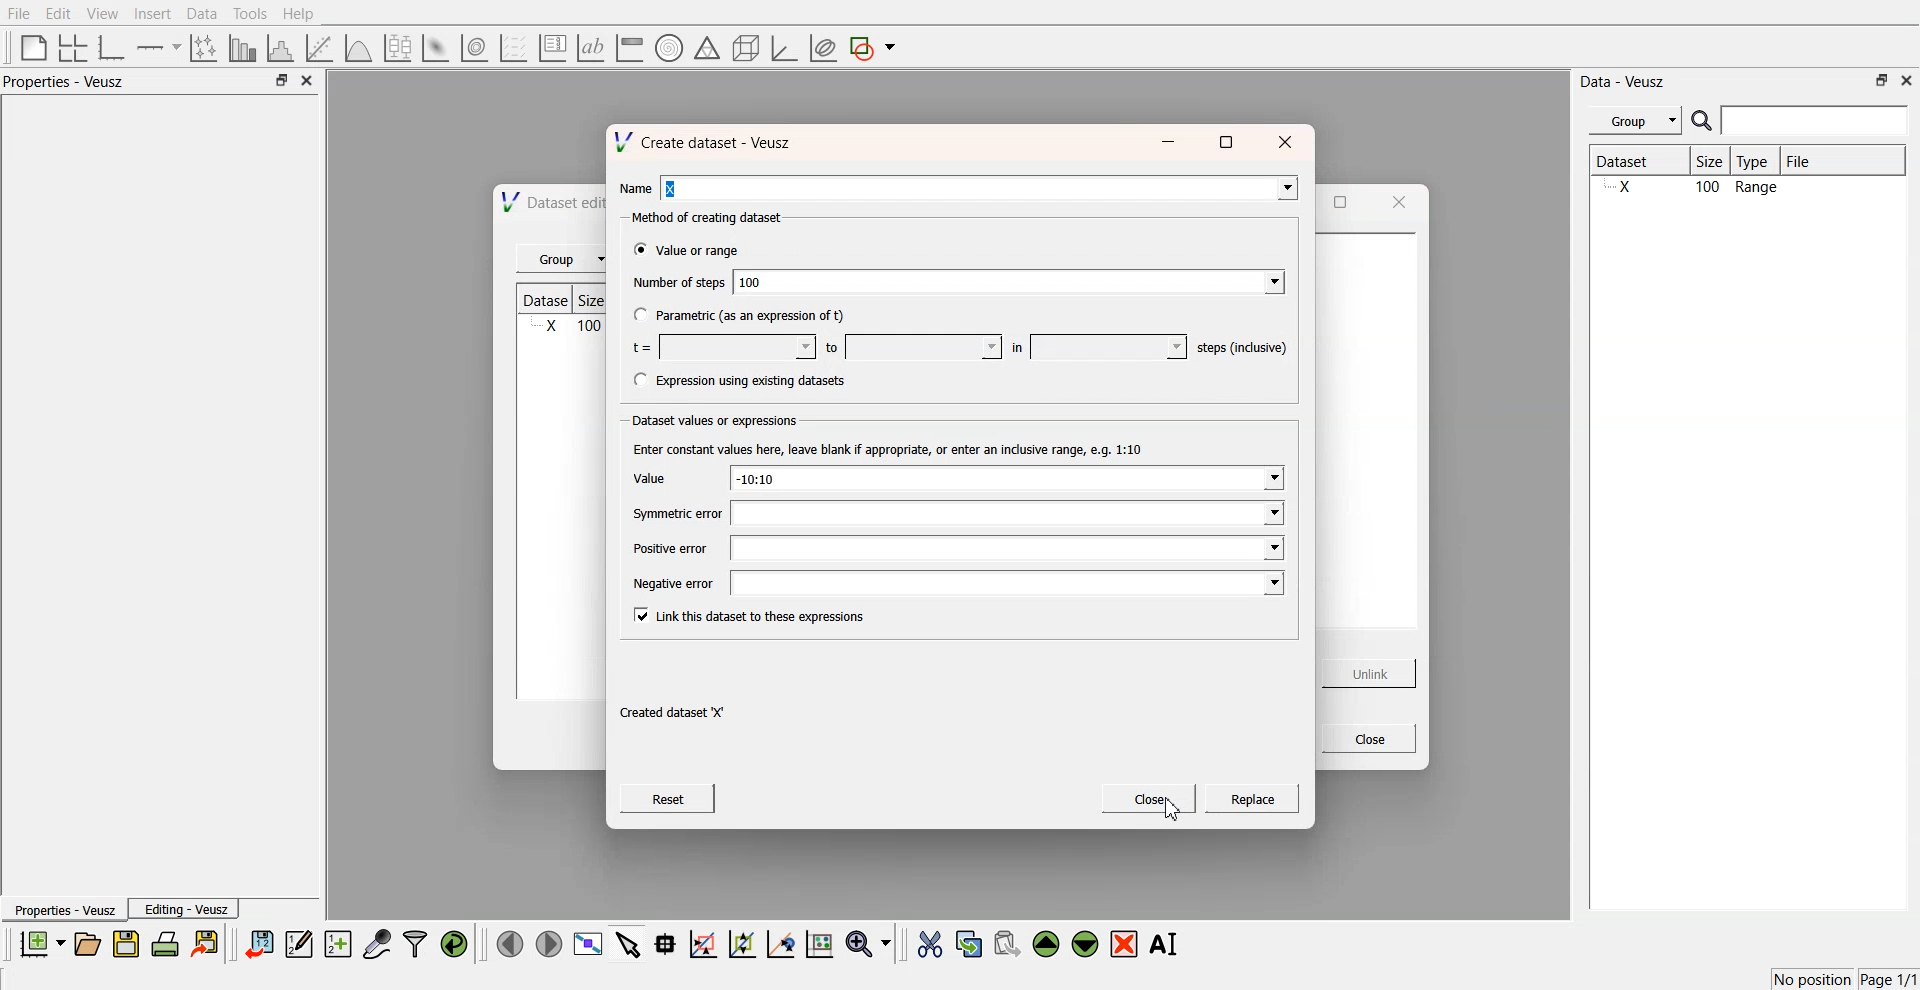 This screenshot has width=1920, height=990. I want to click on Create dataset - Veusz, so click(711, 141).